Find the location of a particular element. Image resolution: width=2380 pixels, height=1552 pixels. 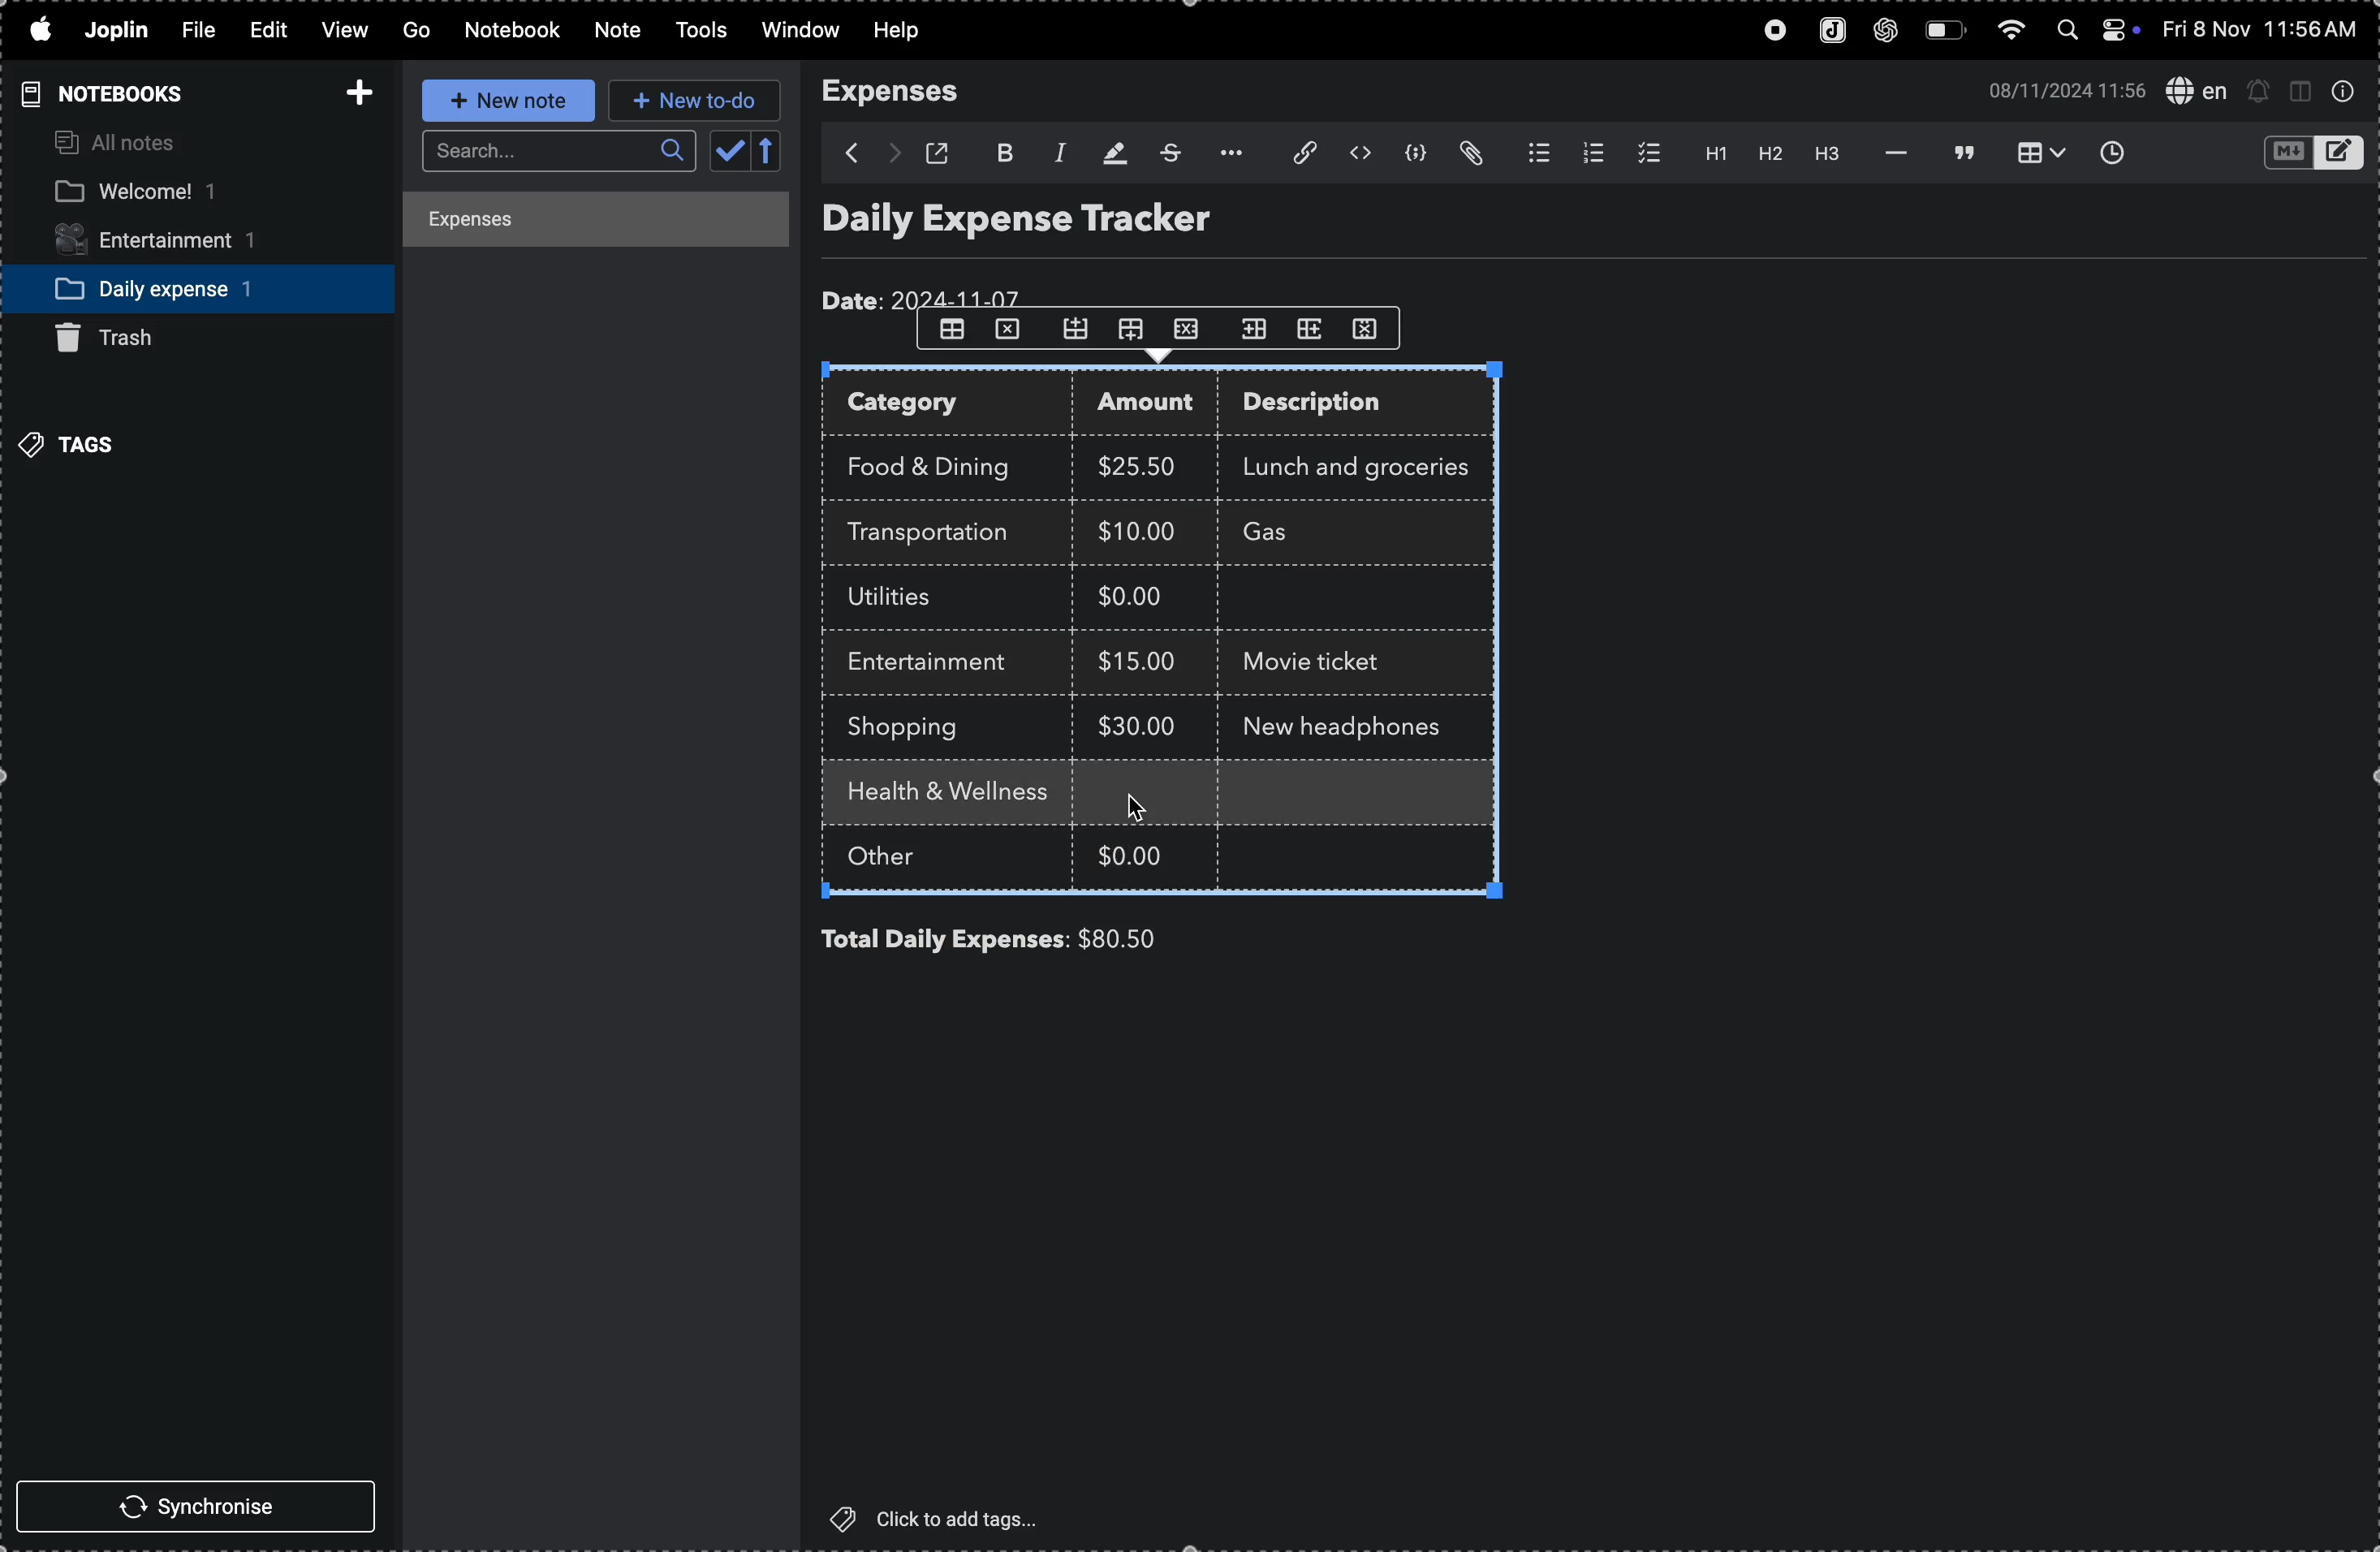

go is located at coordinates (414, 31).